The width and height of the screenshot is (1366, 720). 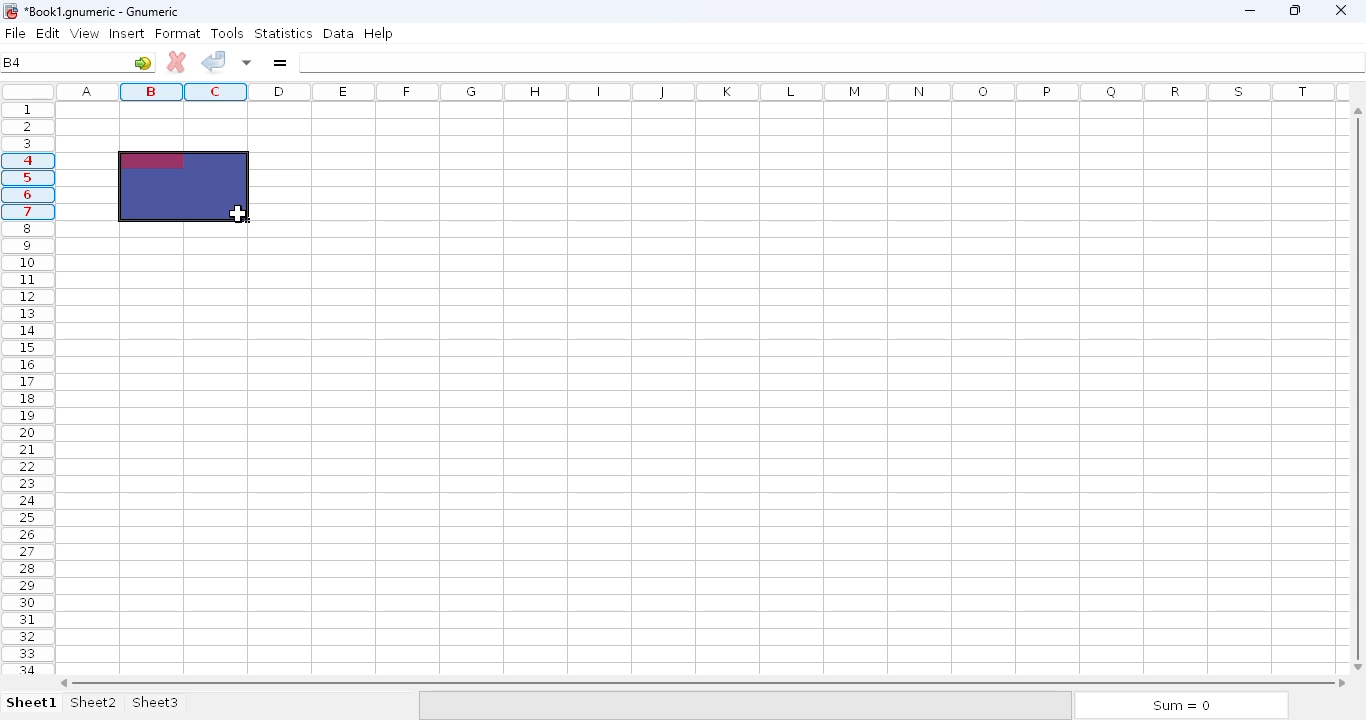 I want to click on view, so click(x=84, y=34).